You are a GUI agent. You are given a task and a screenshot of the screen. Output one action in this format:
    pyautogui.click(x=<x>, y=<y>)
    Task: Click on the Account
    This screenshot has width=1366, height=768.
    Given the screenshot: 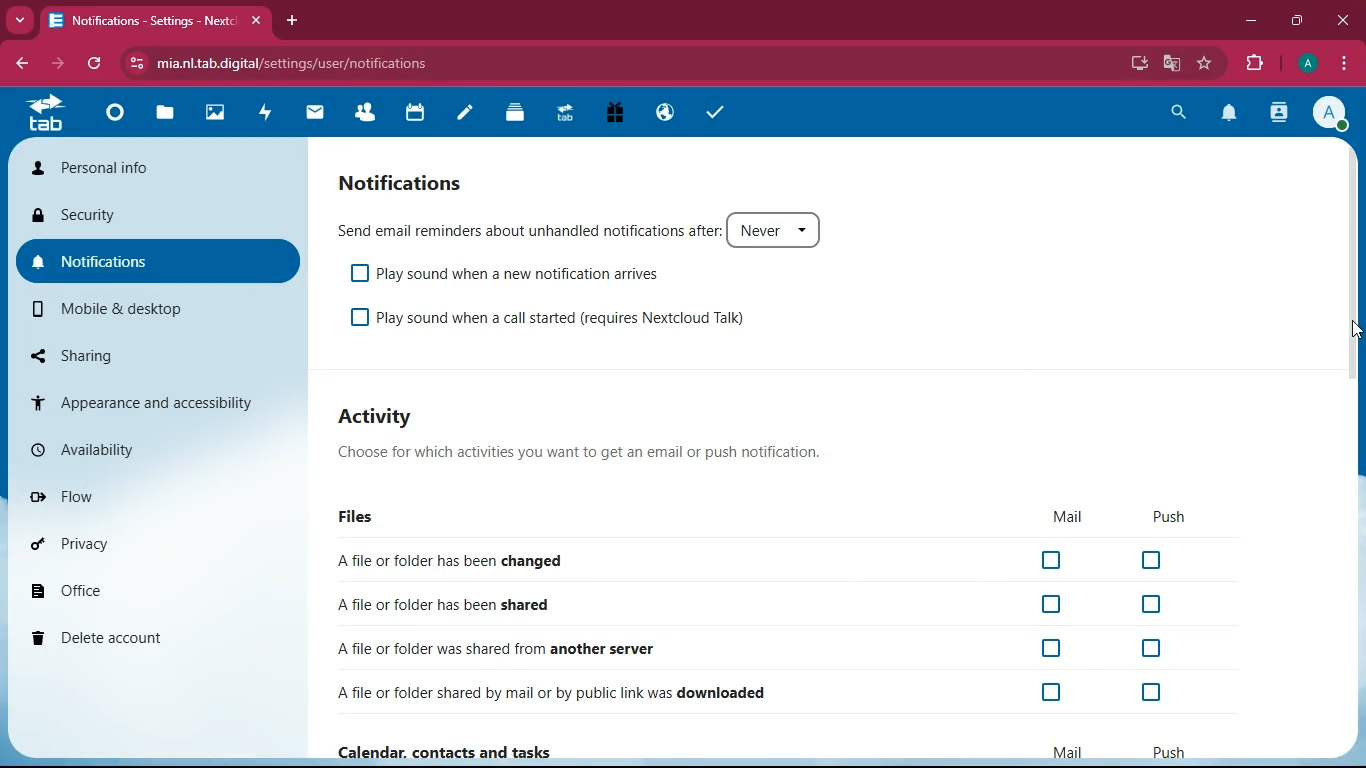 What is the action you would take?
    pyautogui.click(x=1305, y=61)
    